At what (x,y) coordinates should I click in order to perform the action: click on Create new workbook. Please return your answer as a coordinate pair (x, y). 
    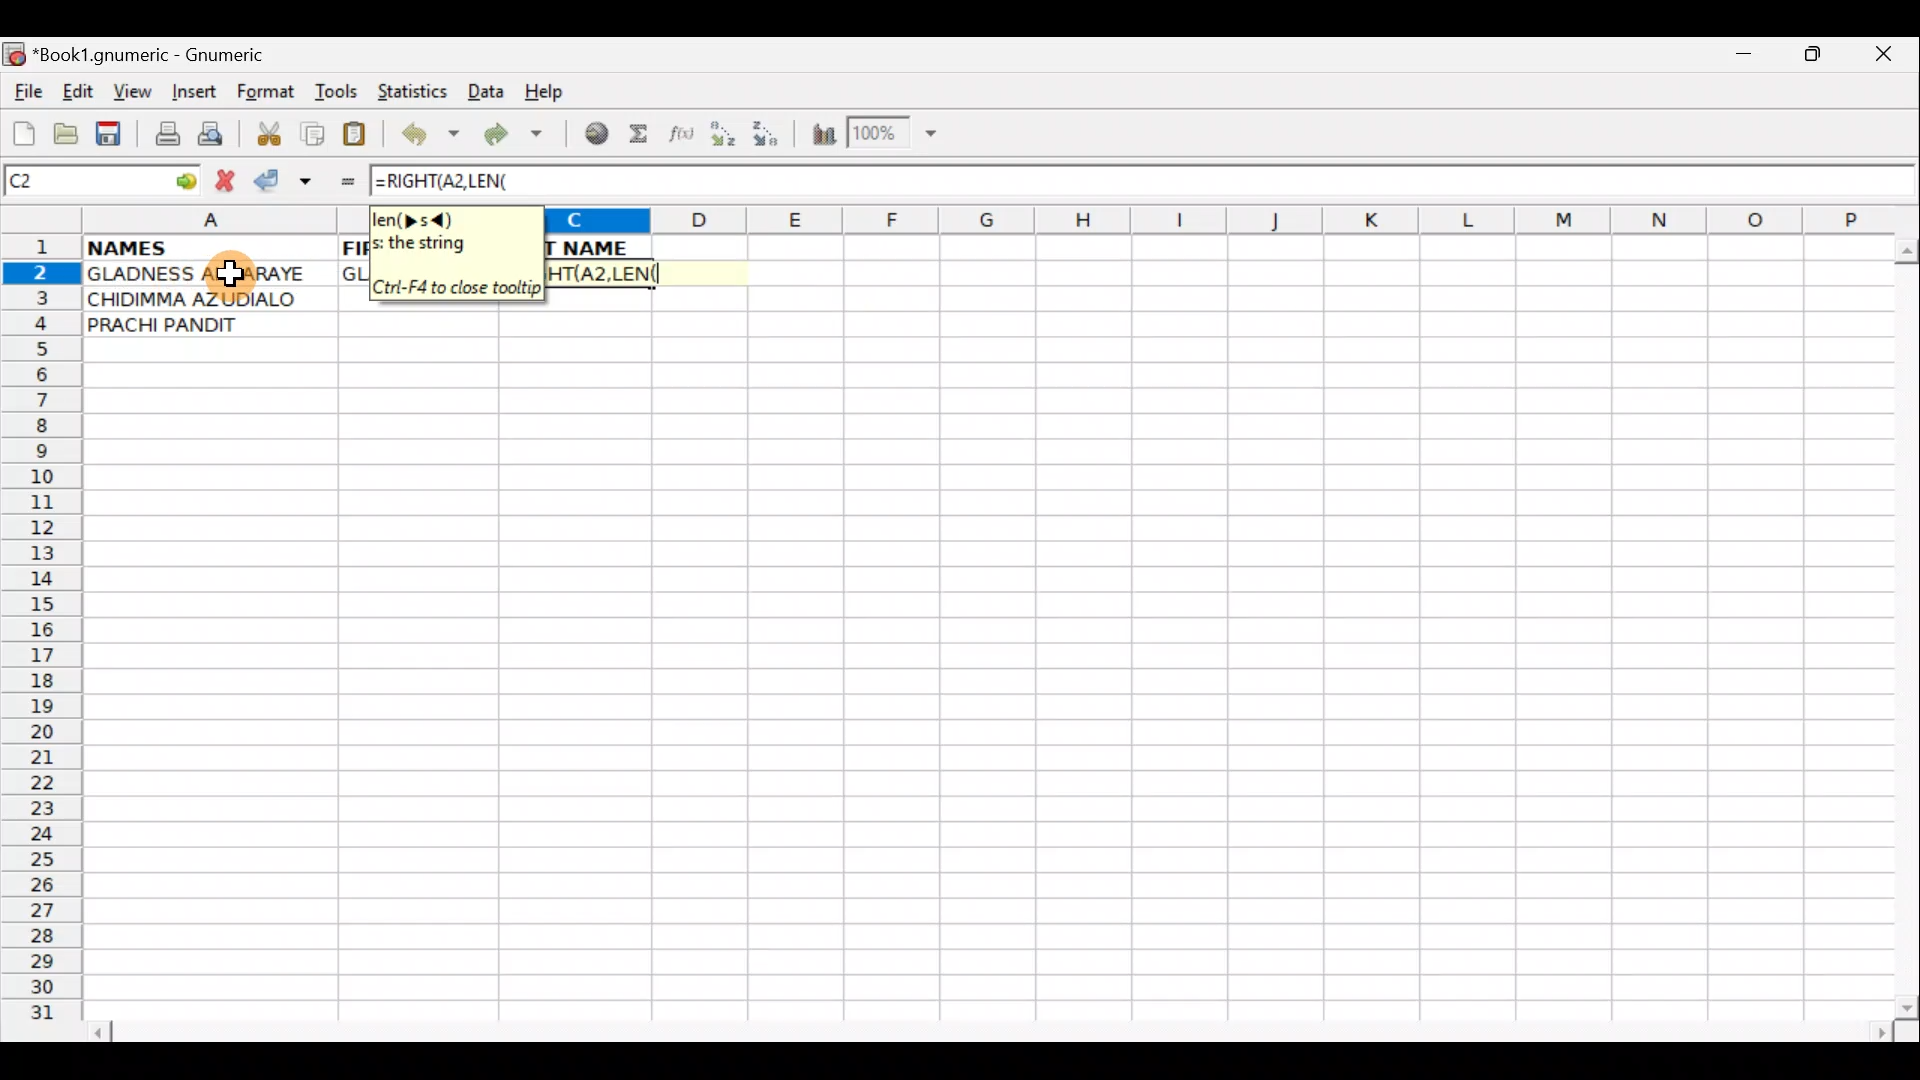
    Looking at the image, I should click on (22, 130).